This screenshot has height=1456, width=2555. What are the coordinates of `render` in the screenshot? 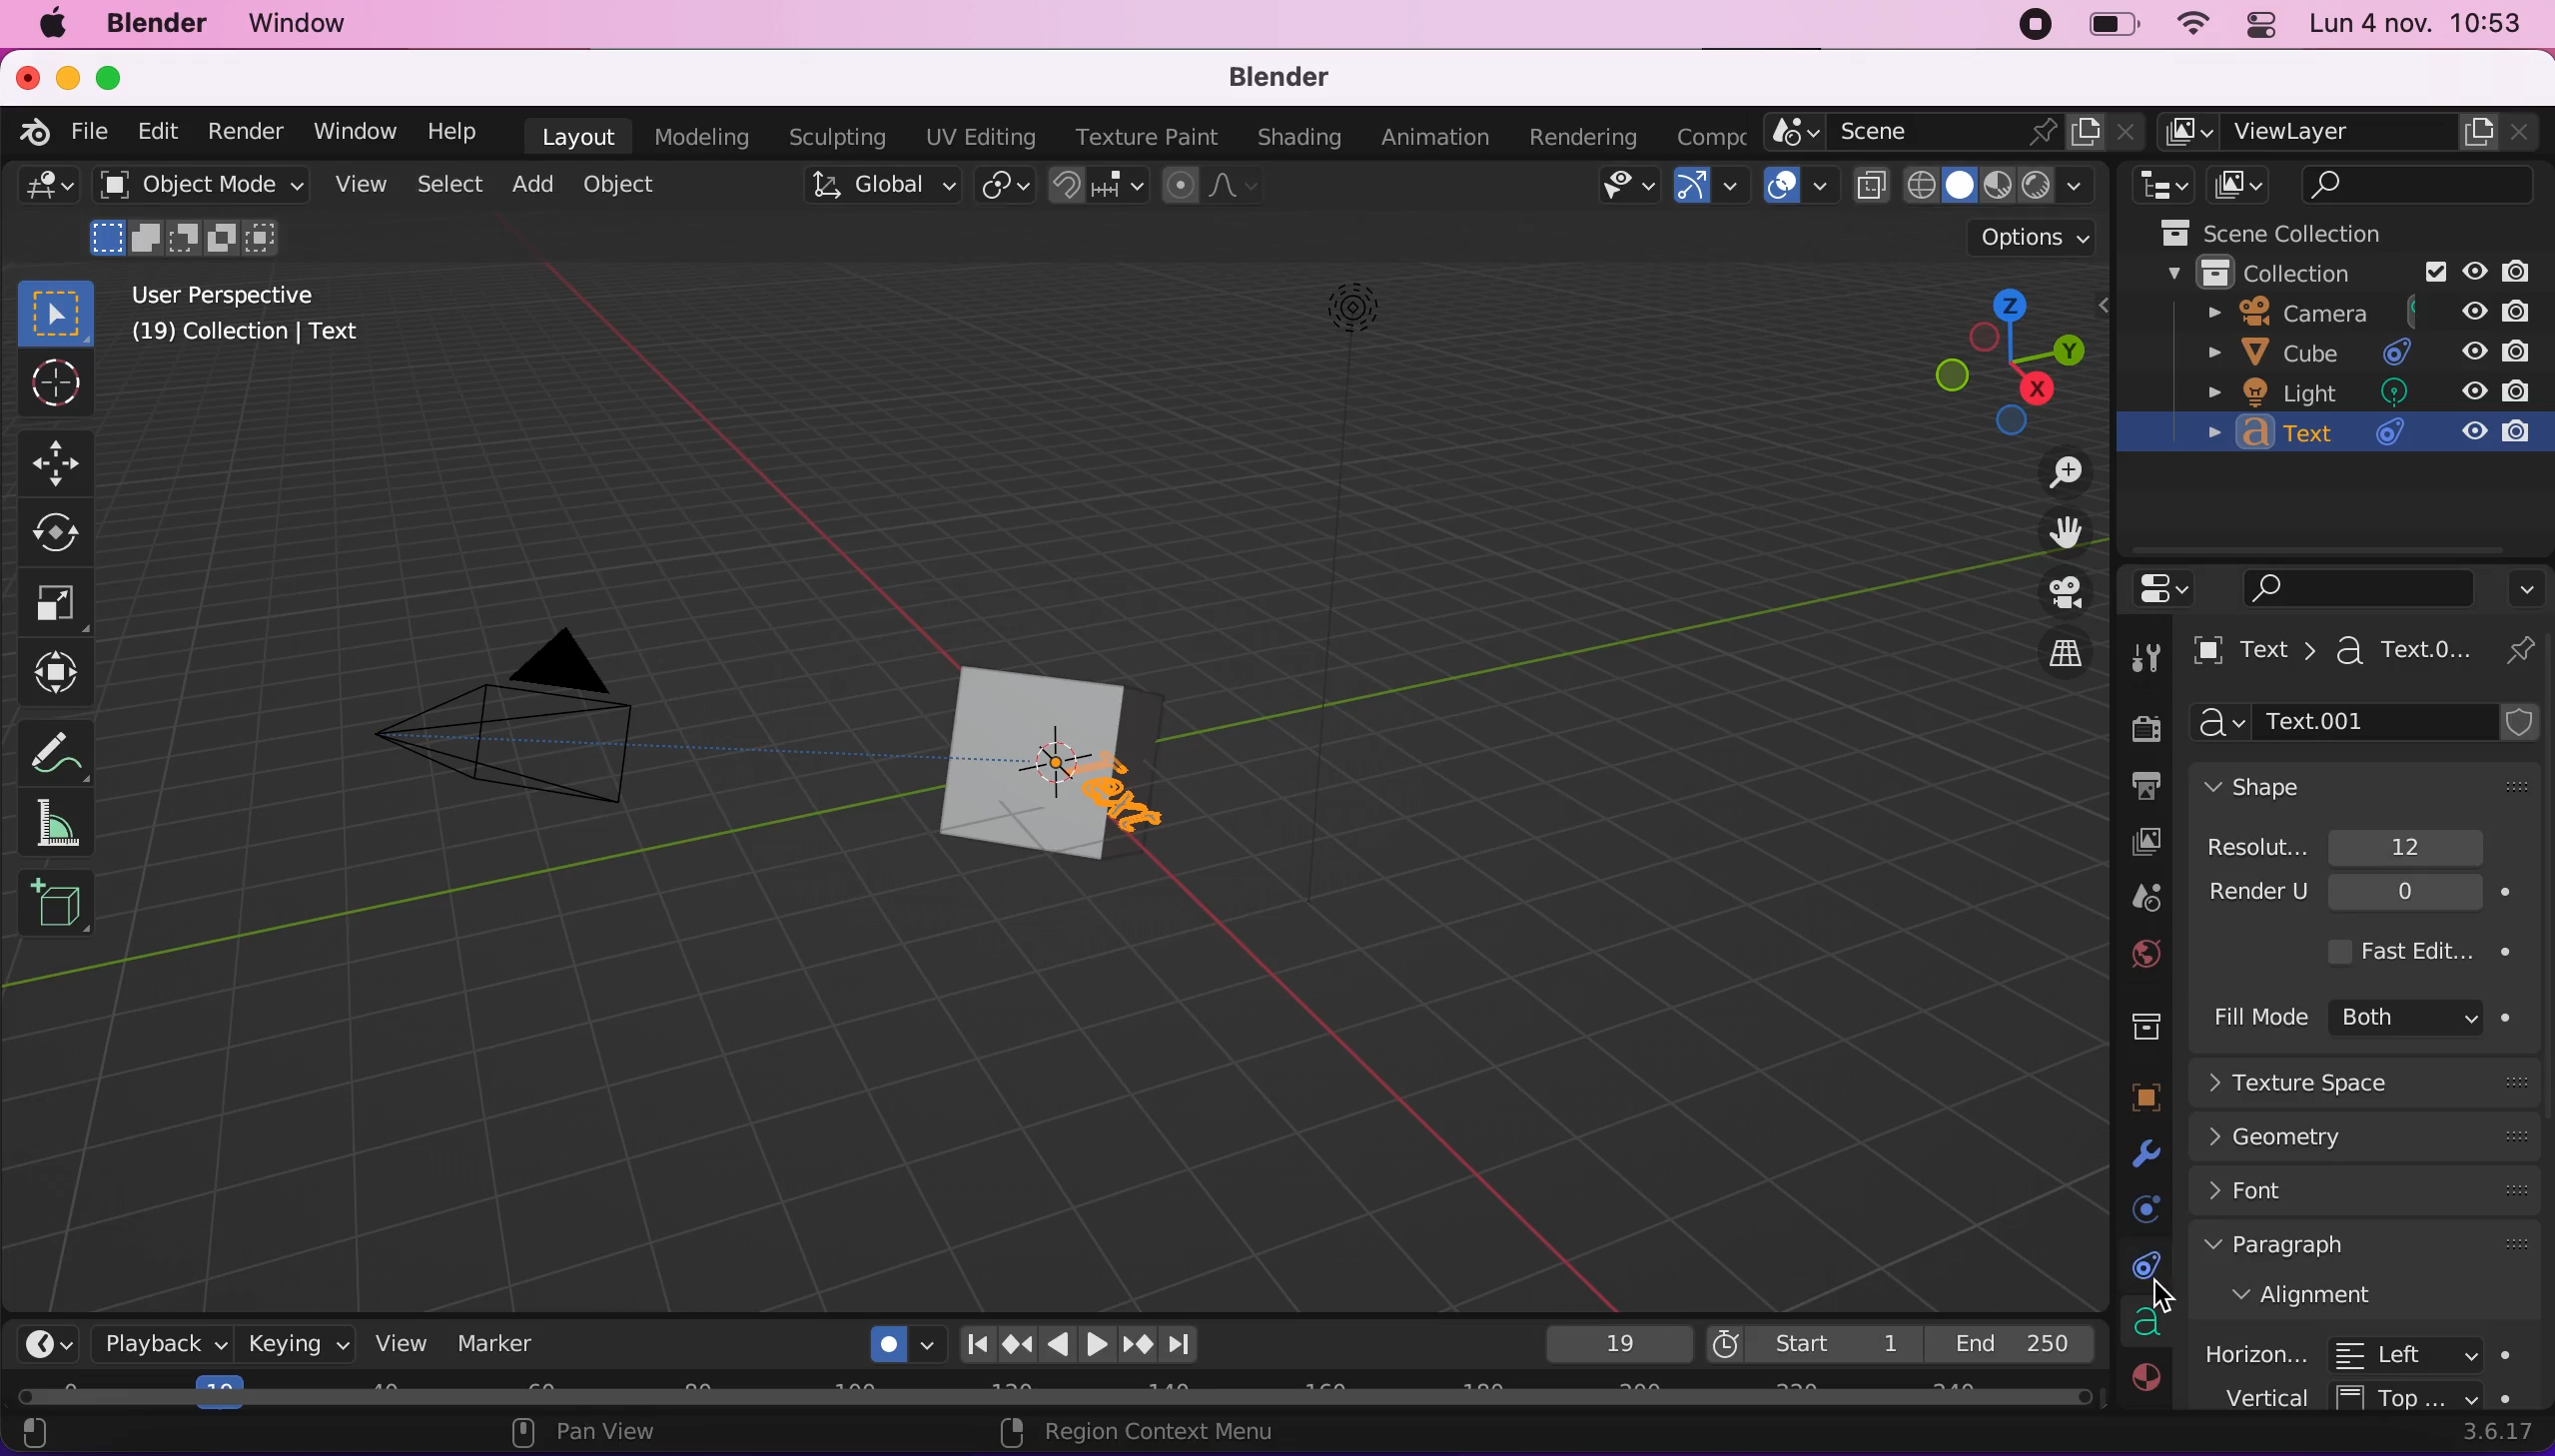 It's located at (248, 132).